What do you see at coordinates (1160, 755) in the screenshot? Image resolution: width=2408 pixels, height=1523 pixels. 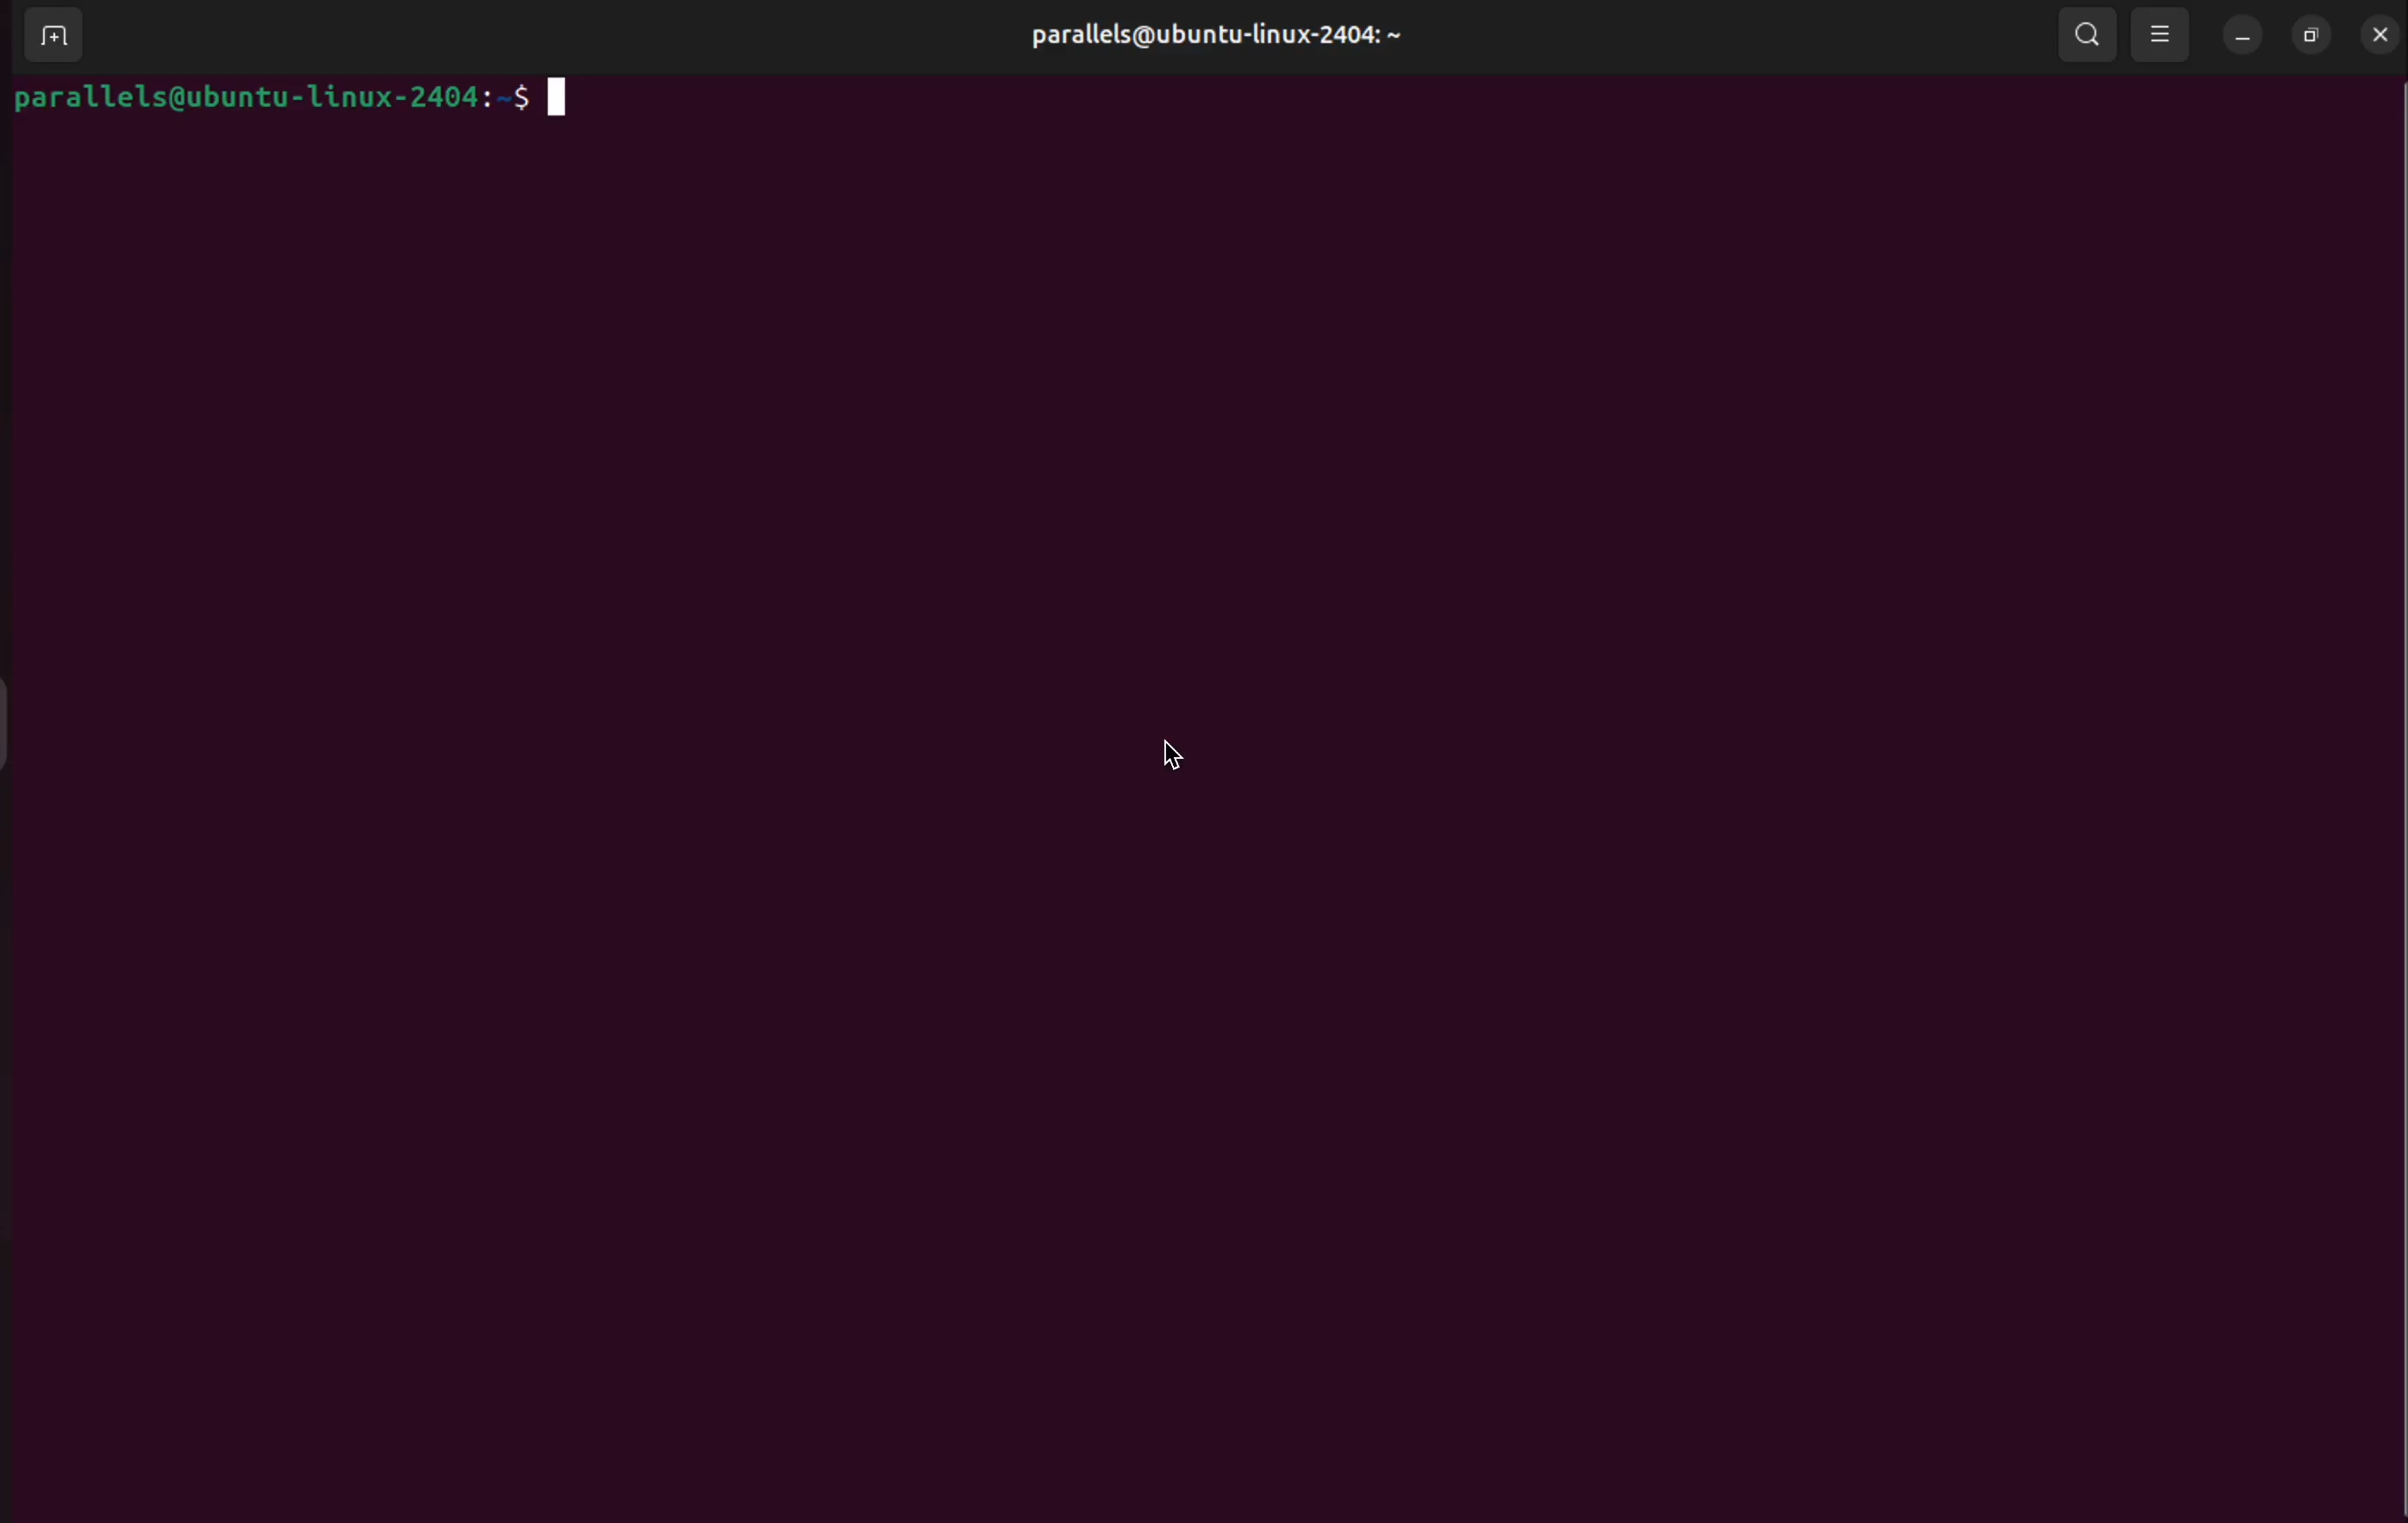 I see `cursor` at bounding box center [1160, 755].